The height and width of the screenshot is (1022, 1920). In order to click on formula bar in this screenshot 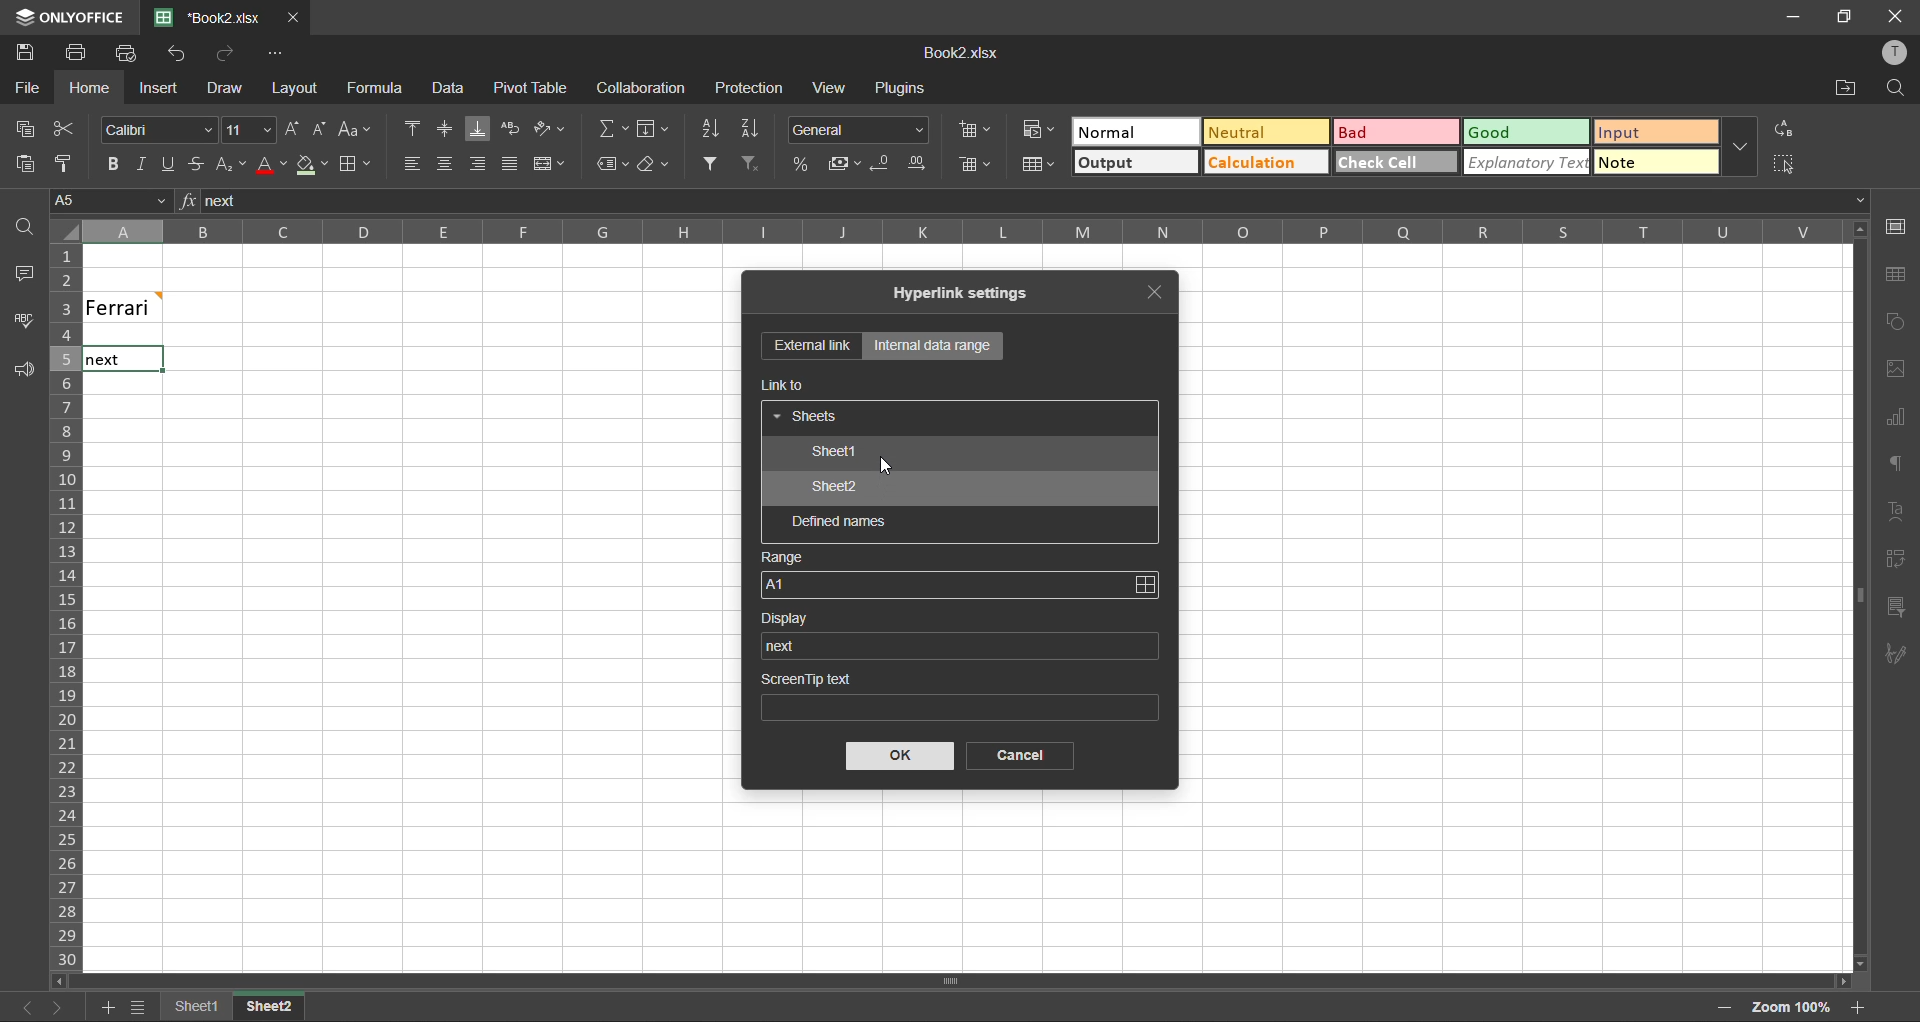, I will do `click(1023, 201)`.